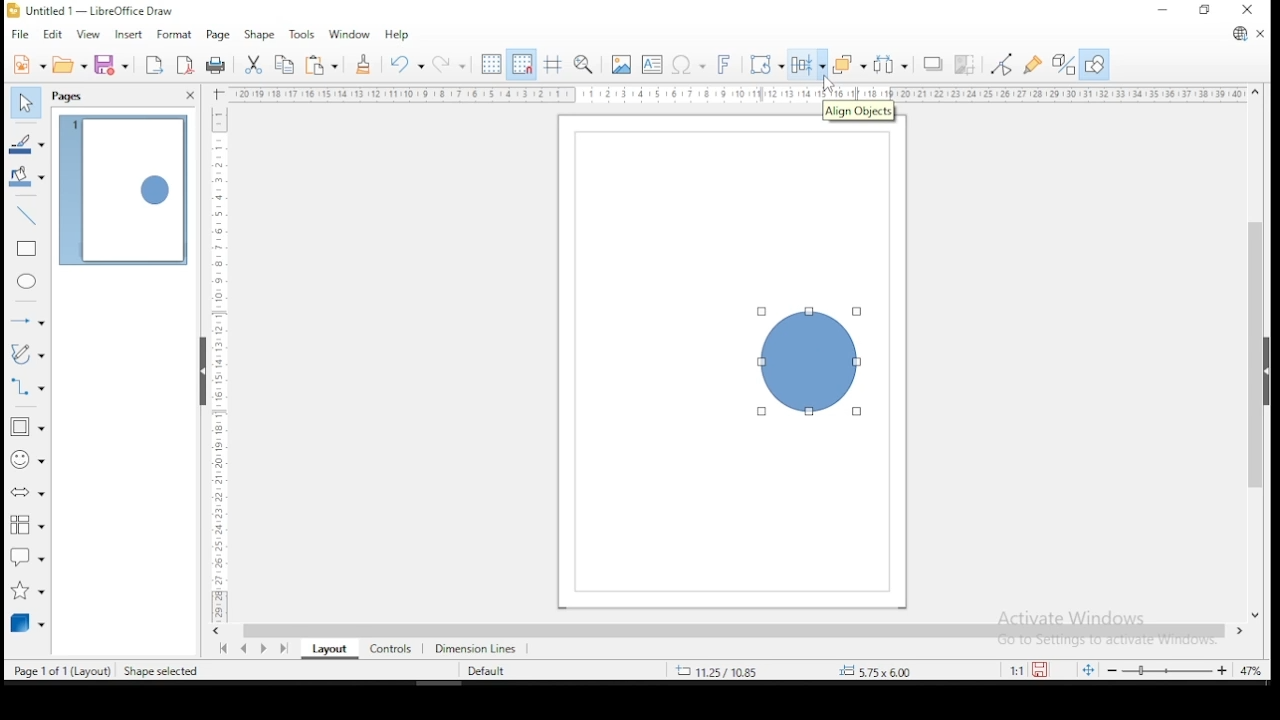 This screenshot has height=720, width=1280. What do you see at coordinates (738, 94) in the screenshot?
I see `horizontal scale` at bounding box center [738, 94].